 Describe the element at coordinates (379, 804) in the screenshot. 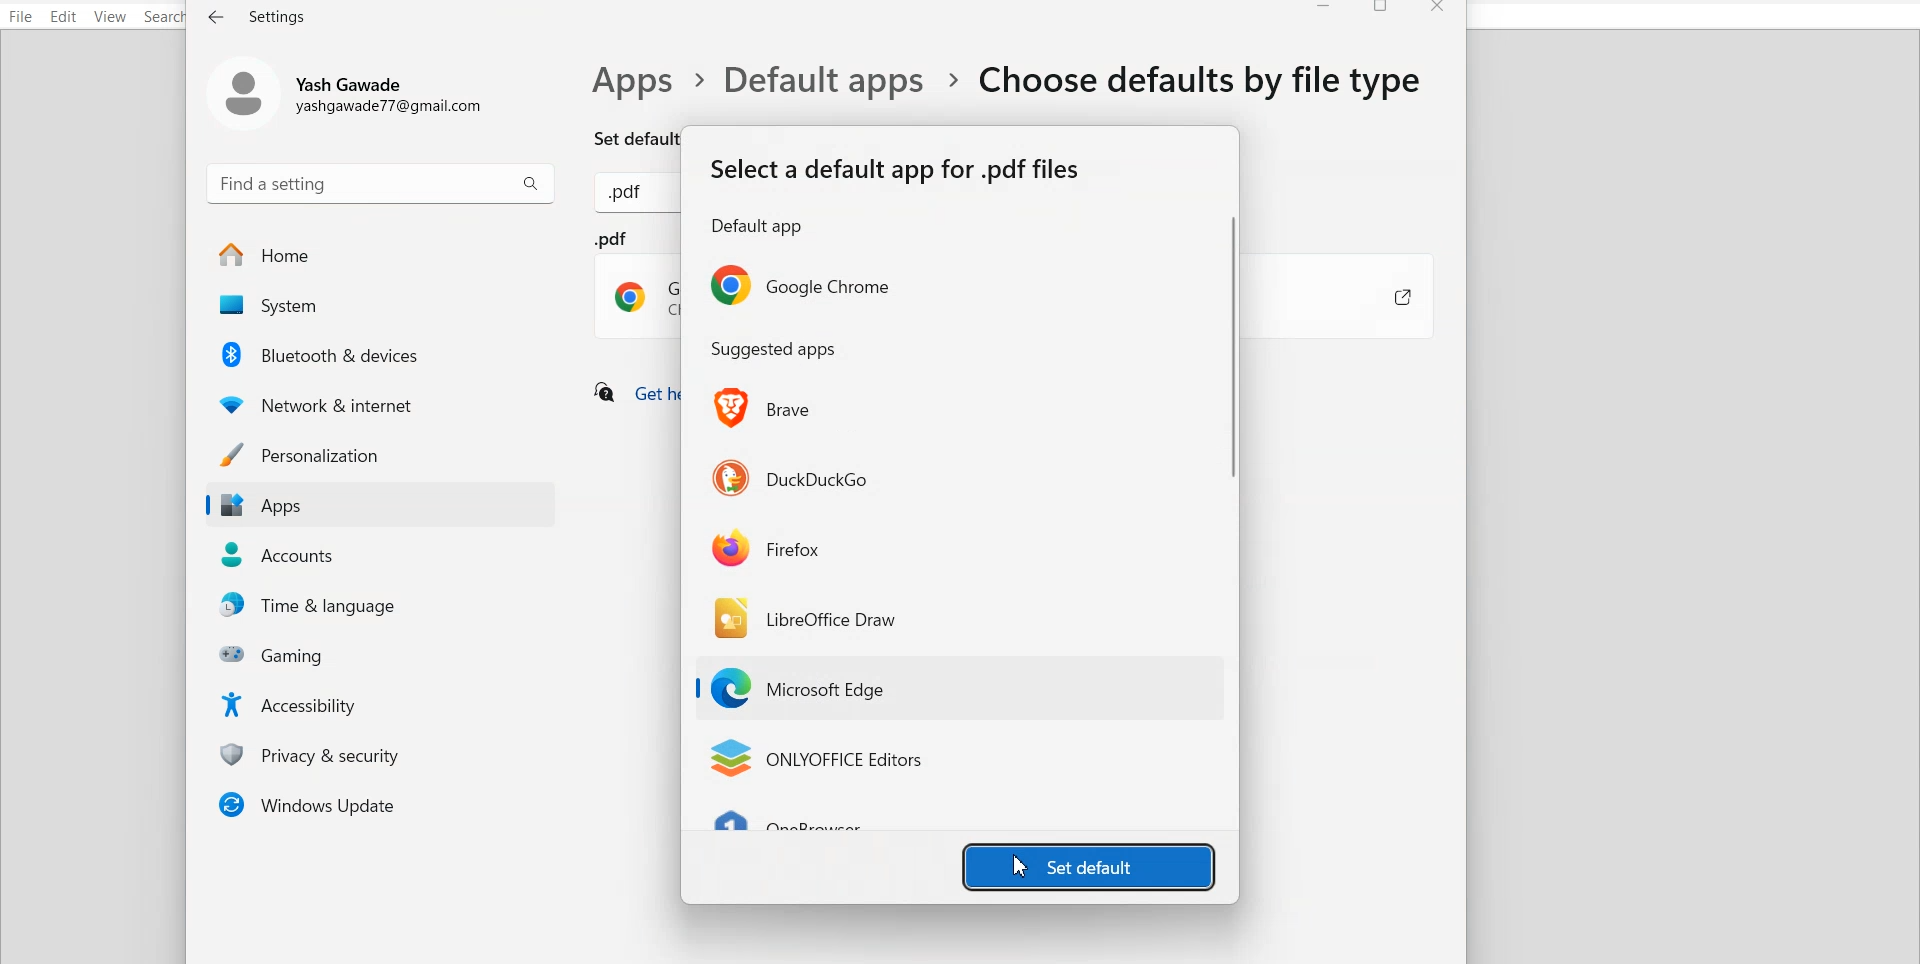

I see `Window Updates` at that location.